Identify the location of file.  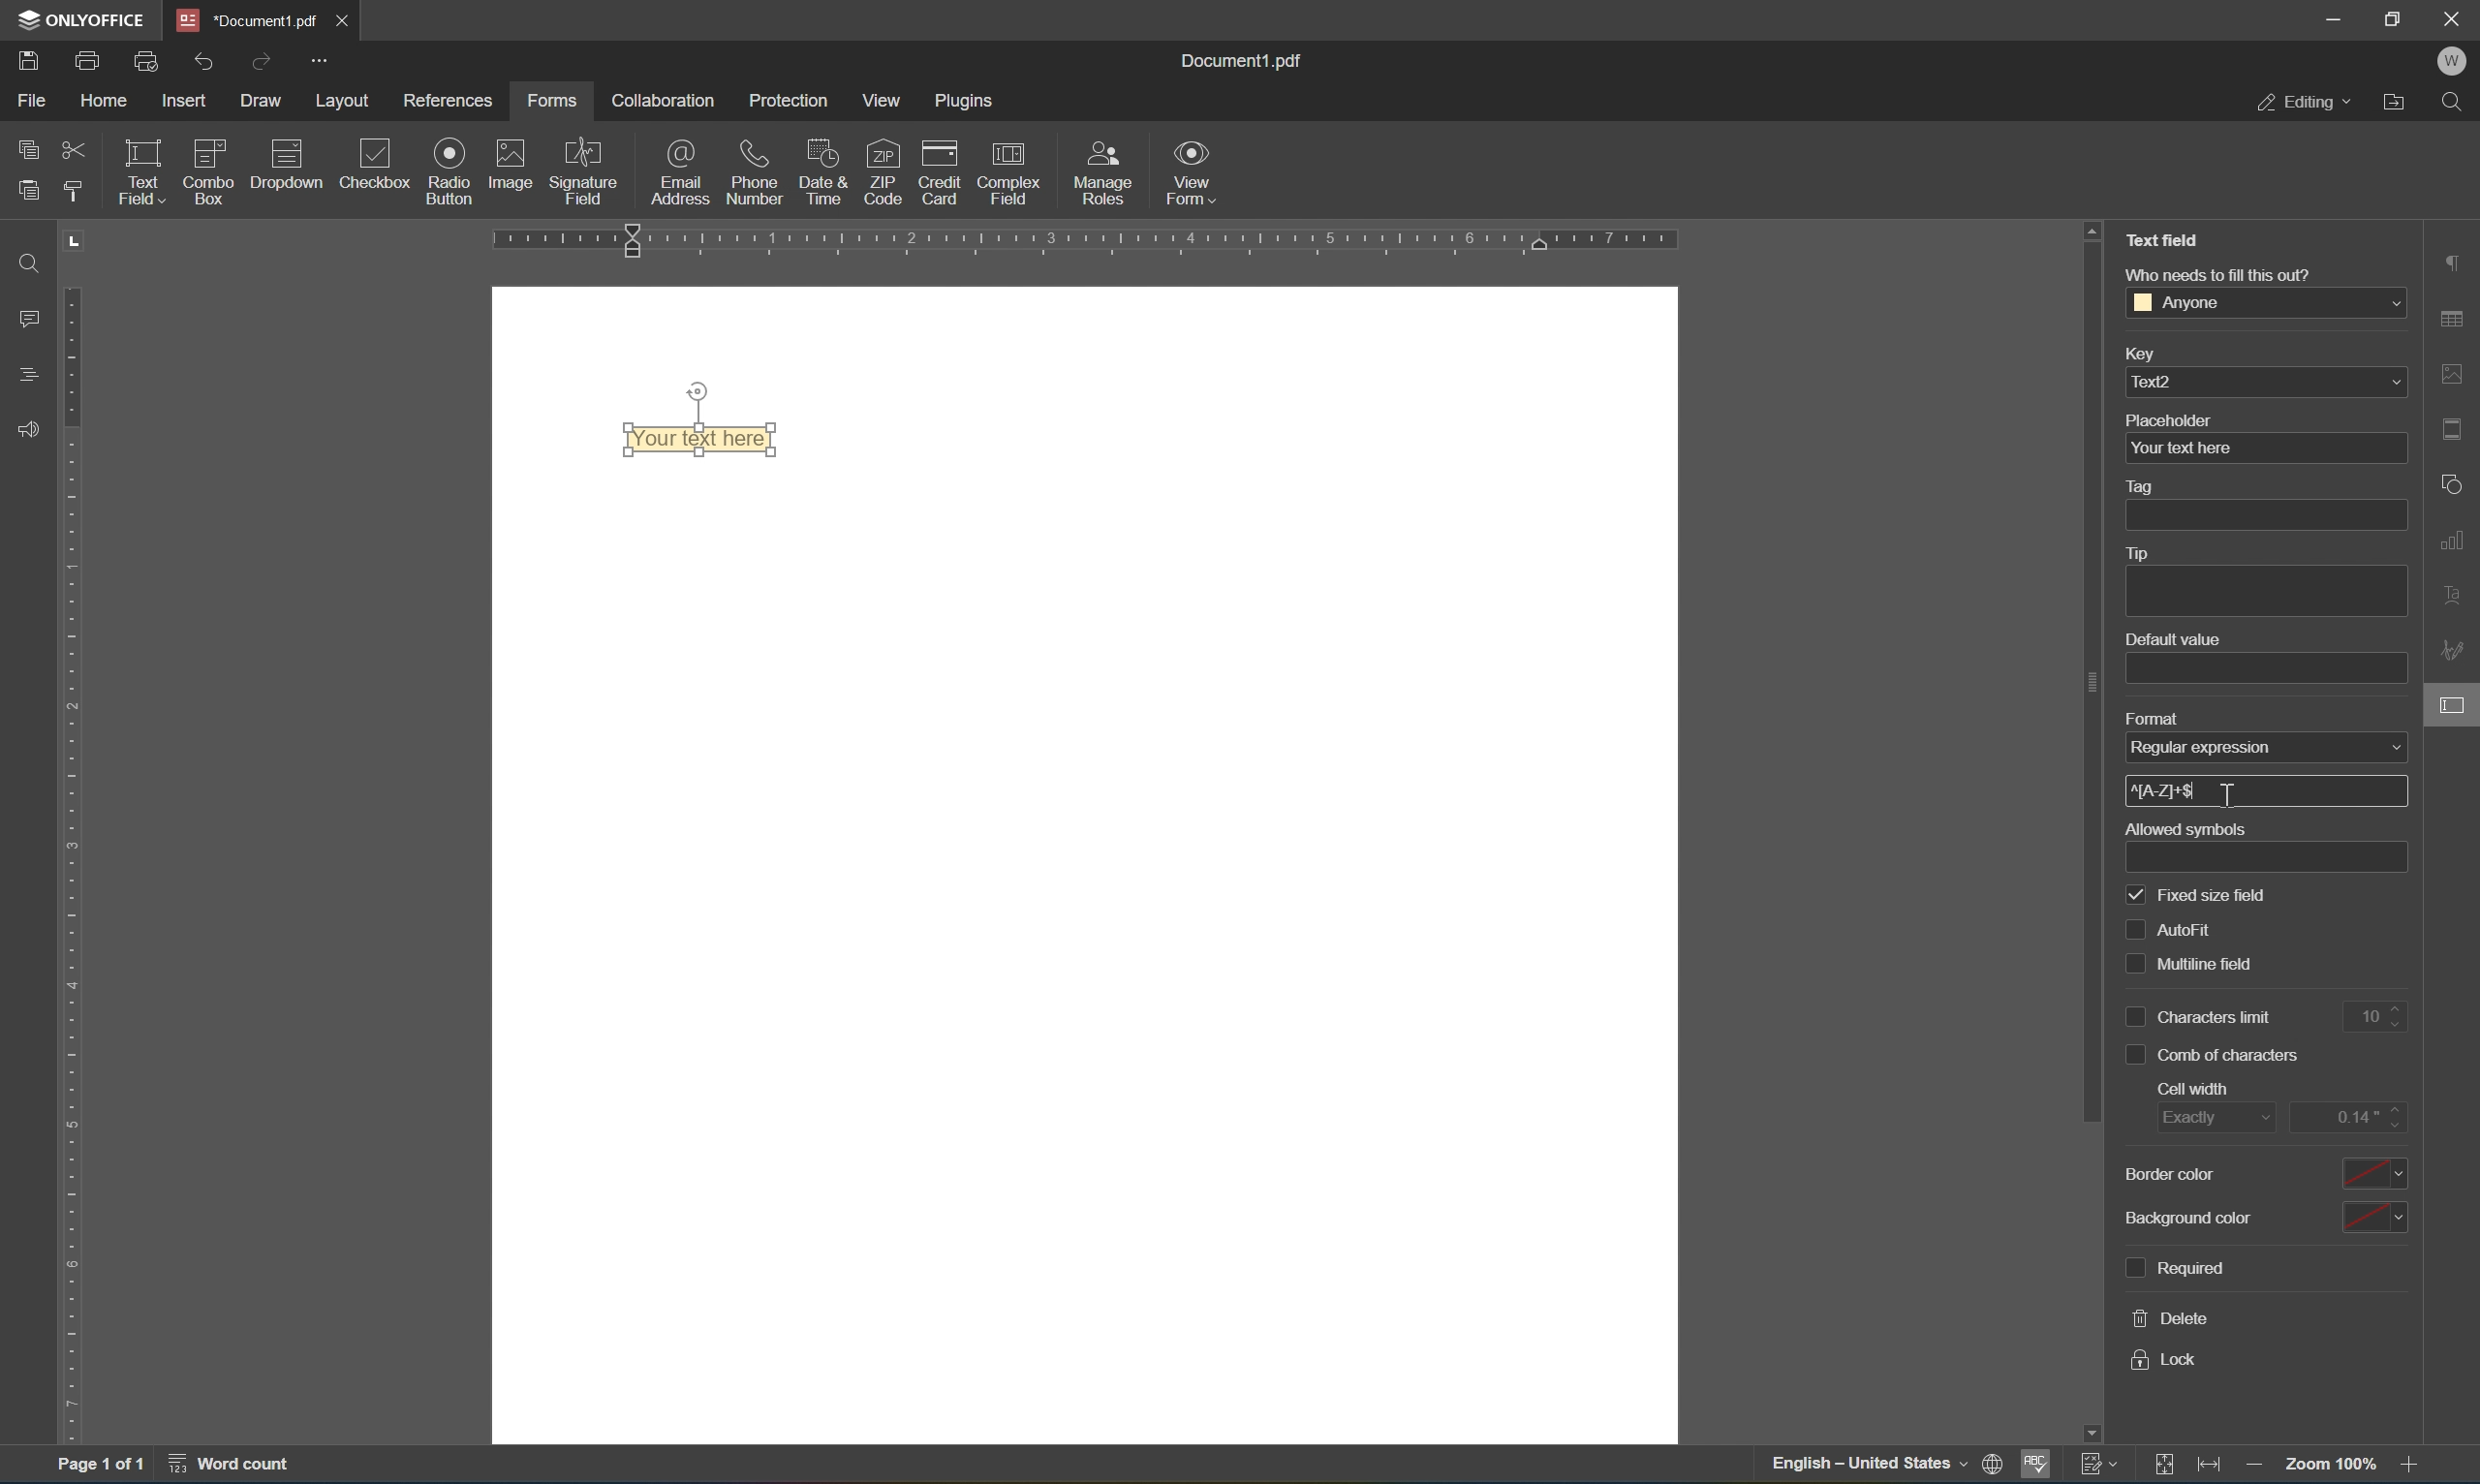
(27, 99).